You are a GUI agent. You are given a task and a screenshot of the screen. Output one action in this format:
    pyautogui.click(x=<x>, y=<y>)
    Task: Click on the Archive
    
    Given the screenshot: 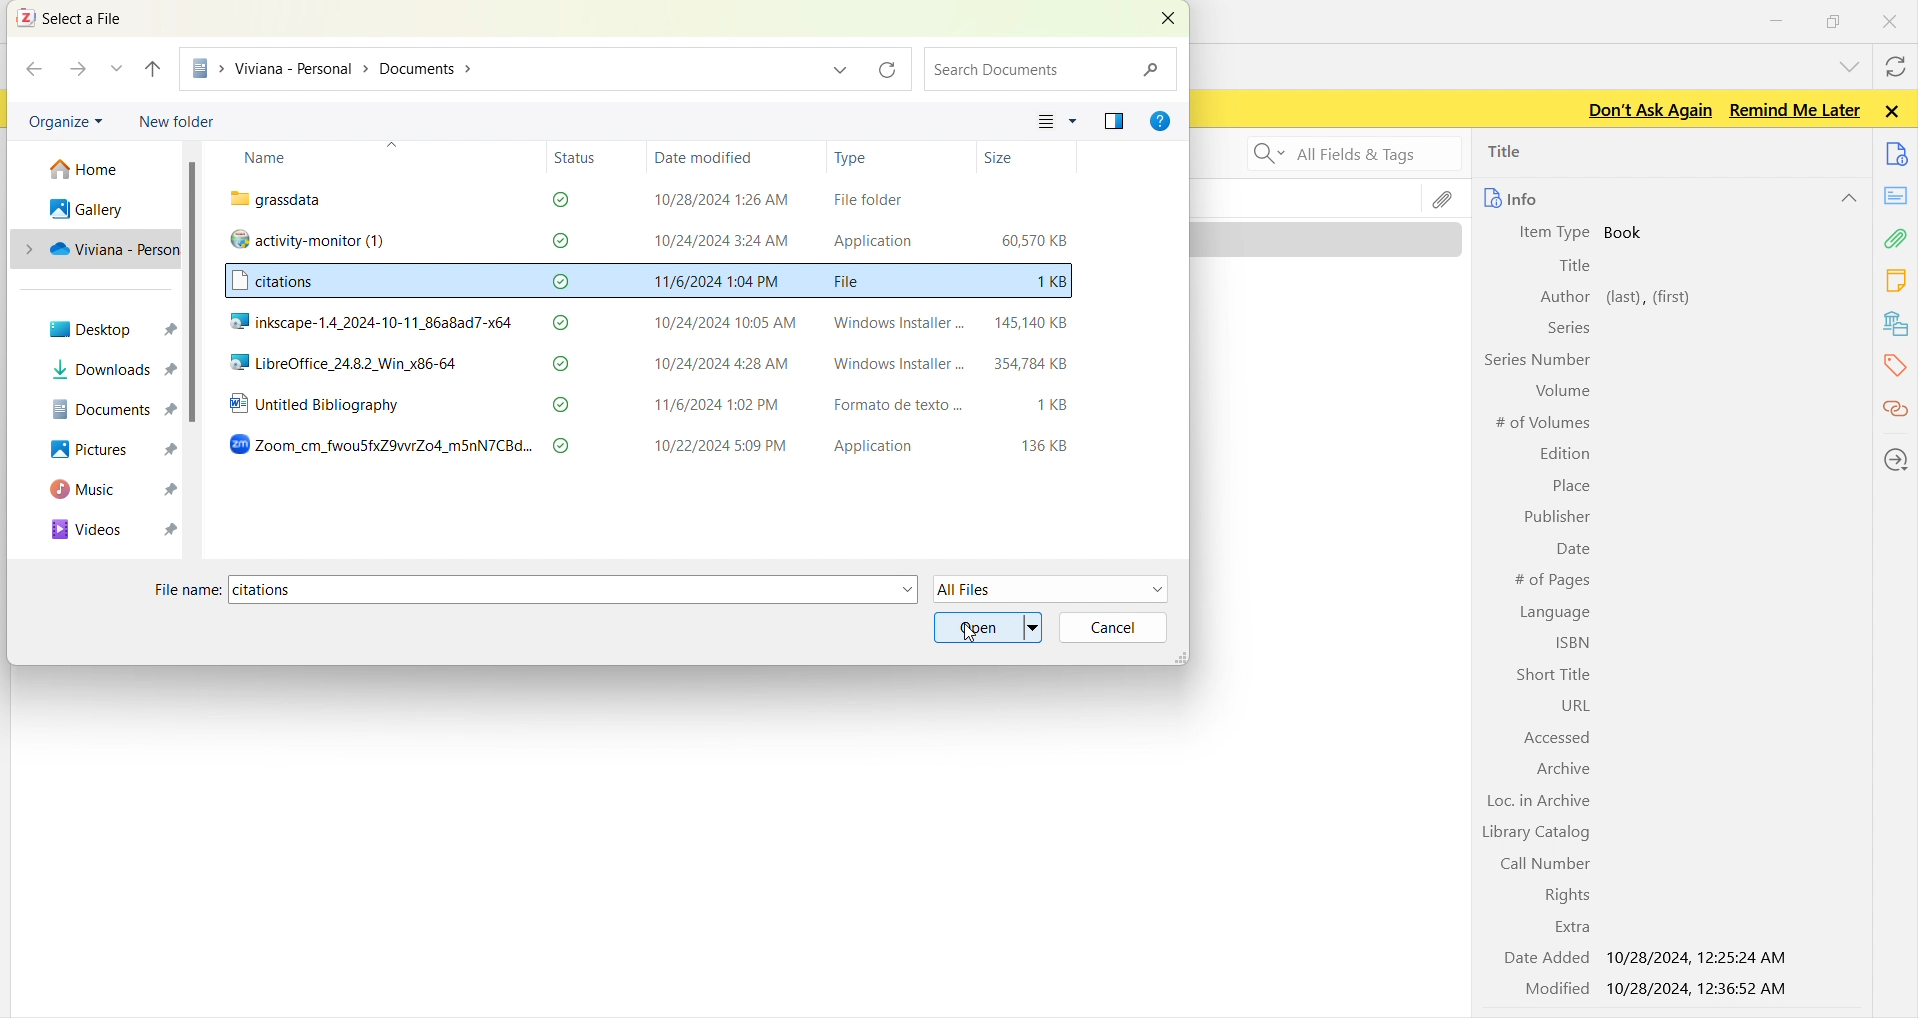 What is the action you would take?
    pyautogui.click(x=1564, y=768)
    